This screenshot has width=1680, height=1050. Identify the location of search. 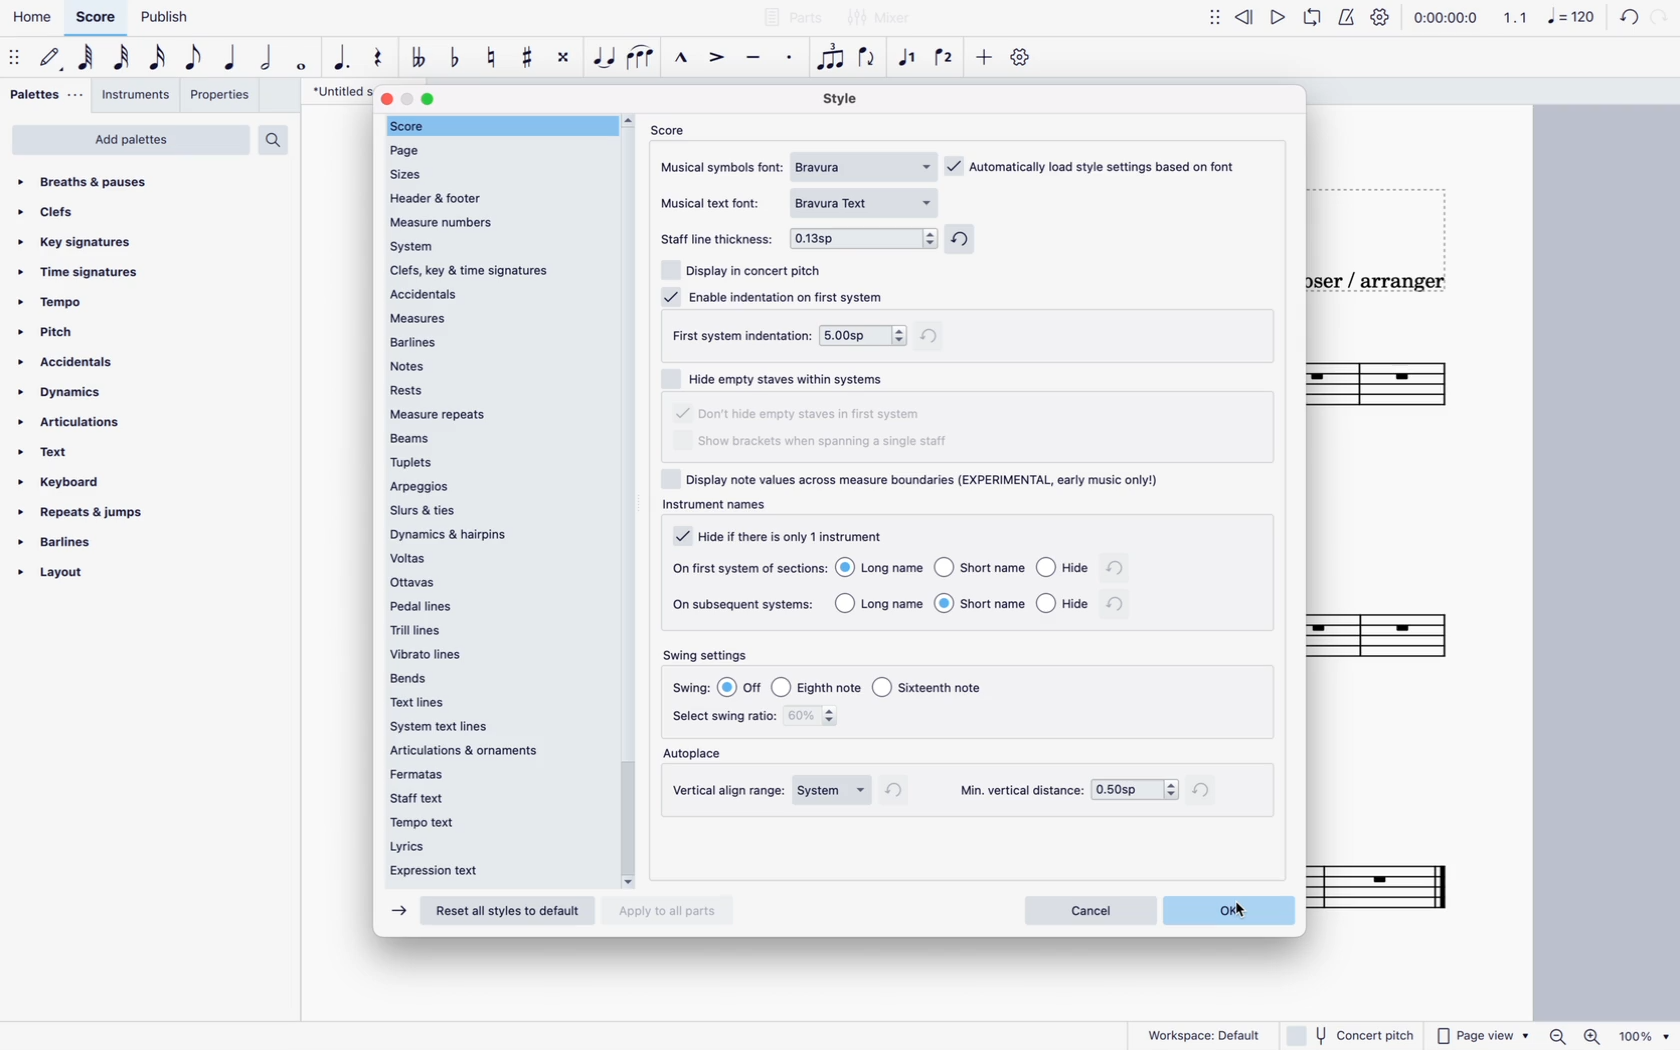
(280, 140).